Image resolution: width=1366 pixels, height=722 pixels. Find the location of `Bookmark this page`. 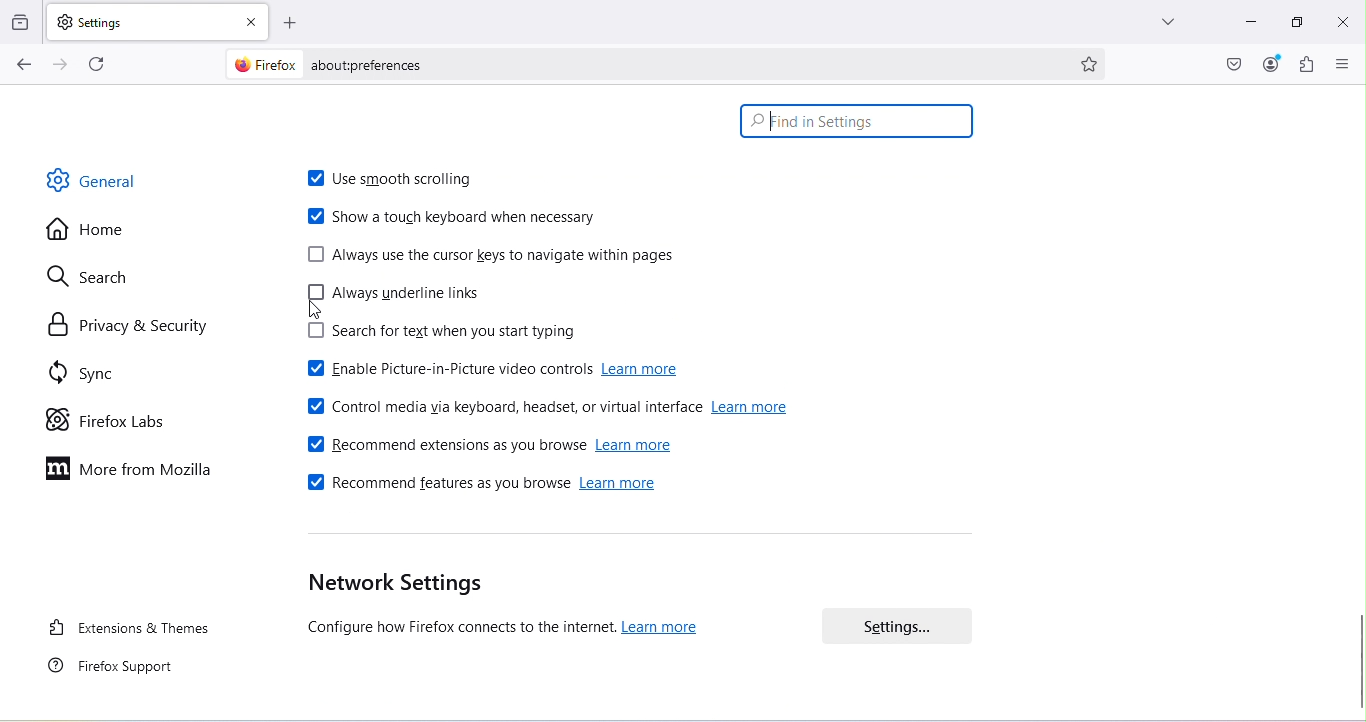

Bookmark this page is located at coordinates (1101, 66).